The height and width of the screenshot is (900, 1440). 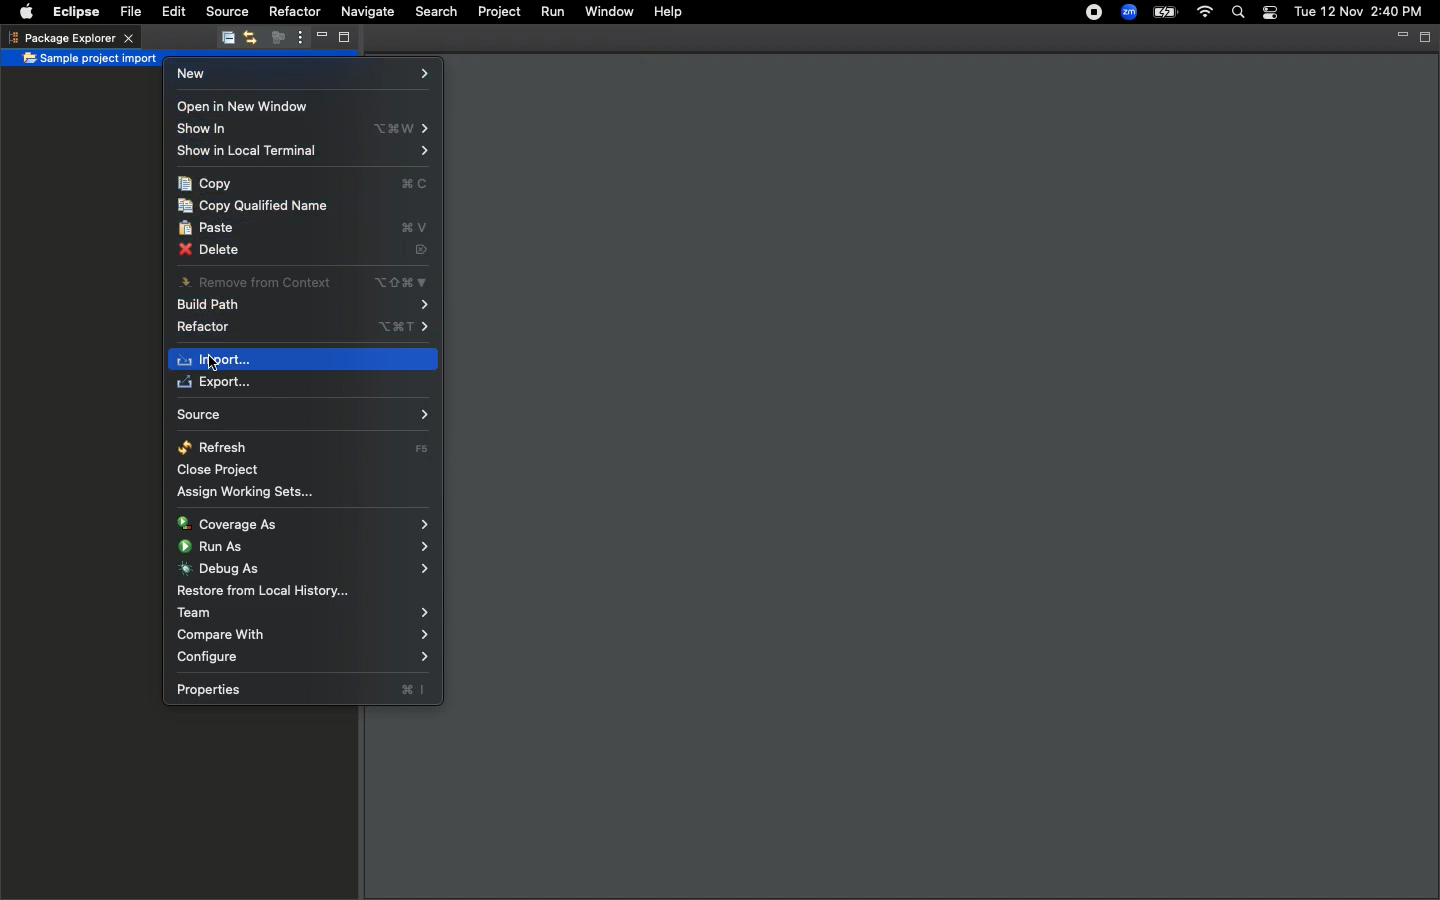 What do you see at coordinates (668, 12) in the screenshot?
I see `Help` at bounding box center [668, 12].